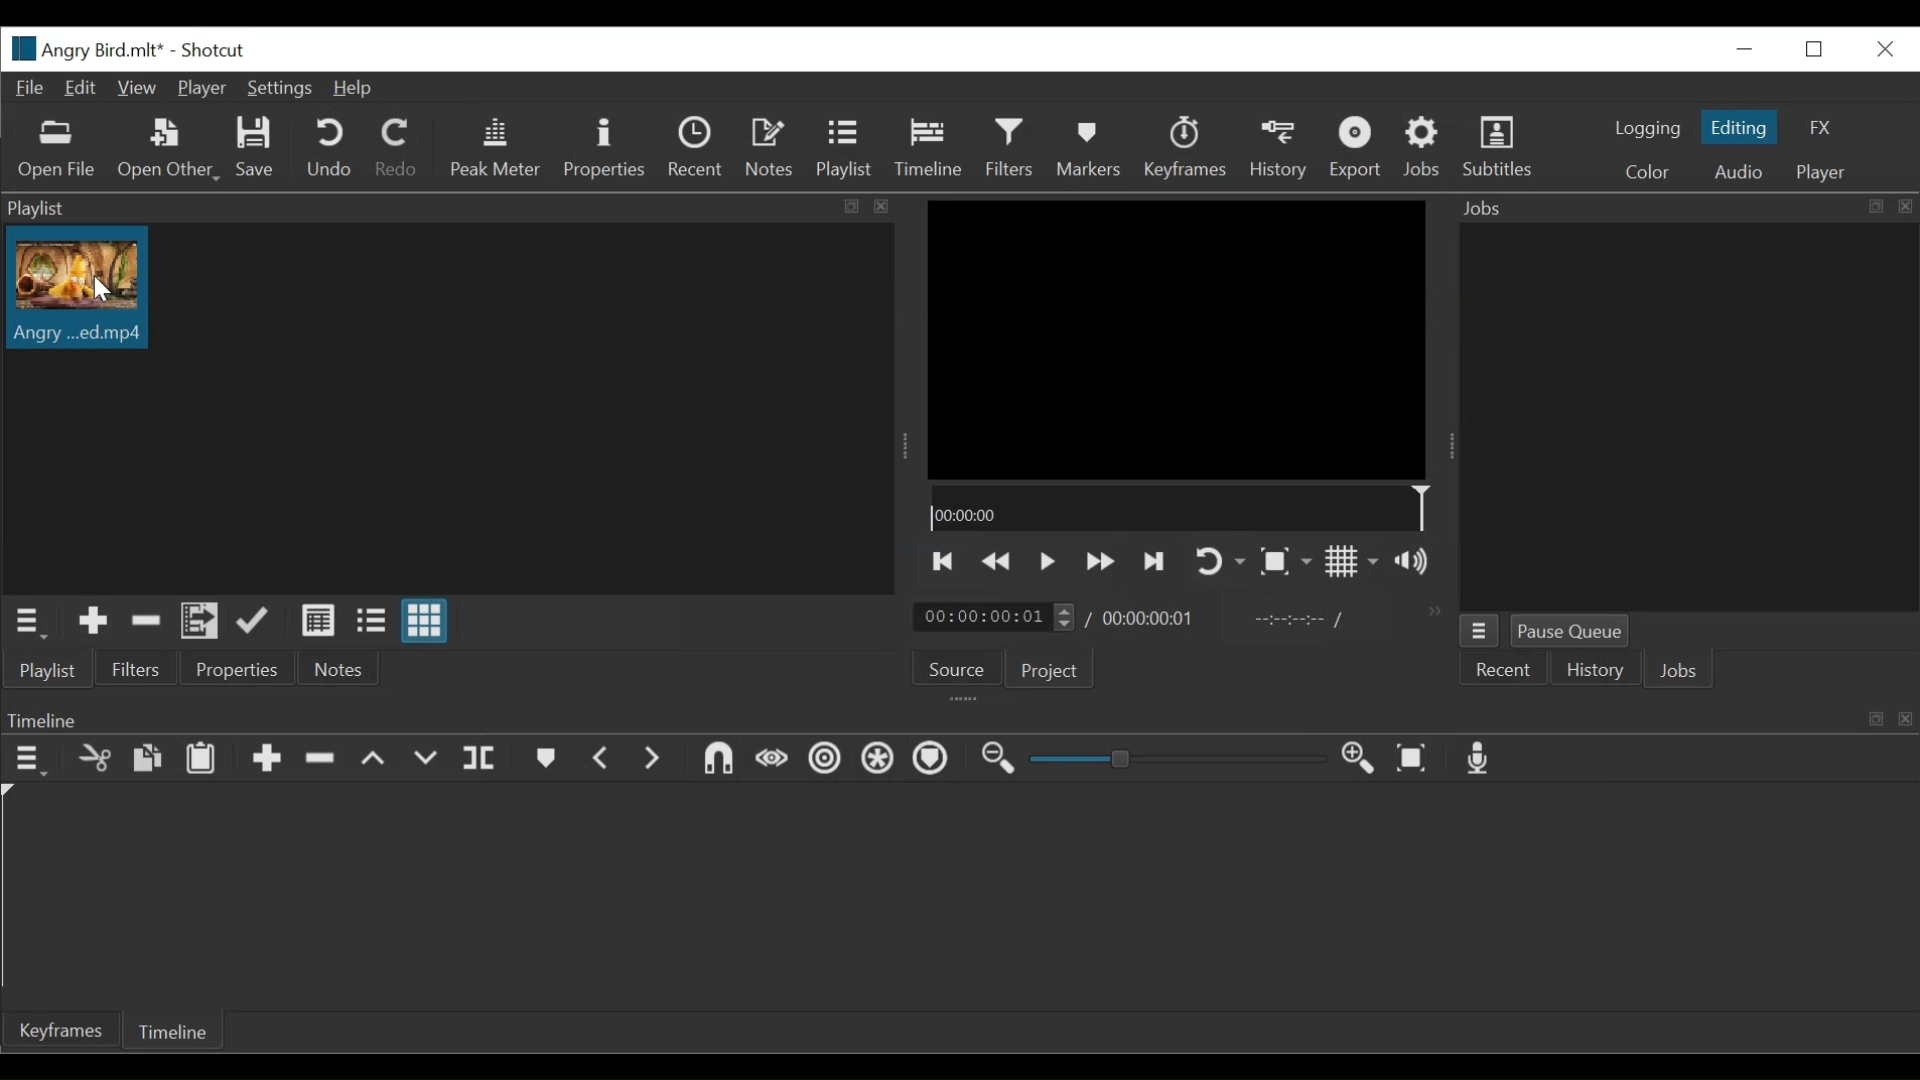 The image size is (1920, 1080). What do you see at coordinates (825, 760) in the screenshot?
I see `Ripple` at bounding box center [825, 760].